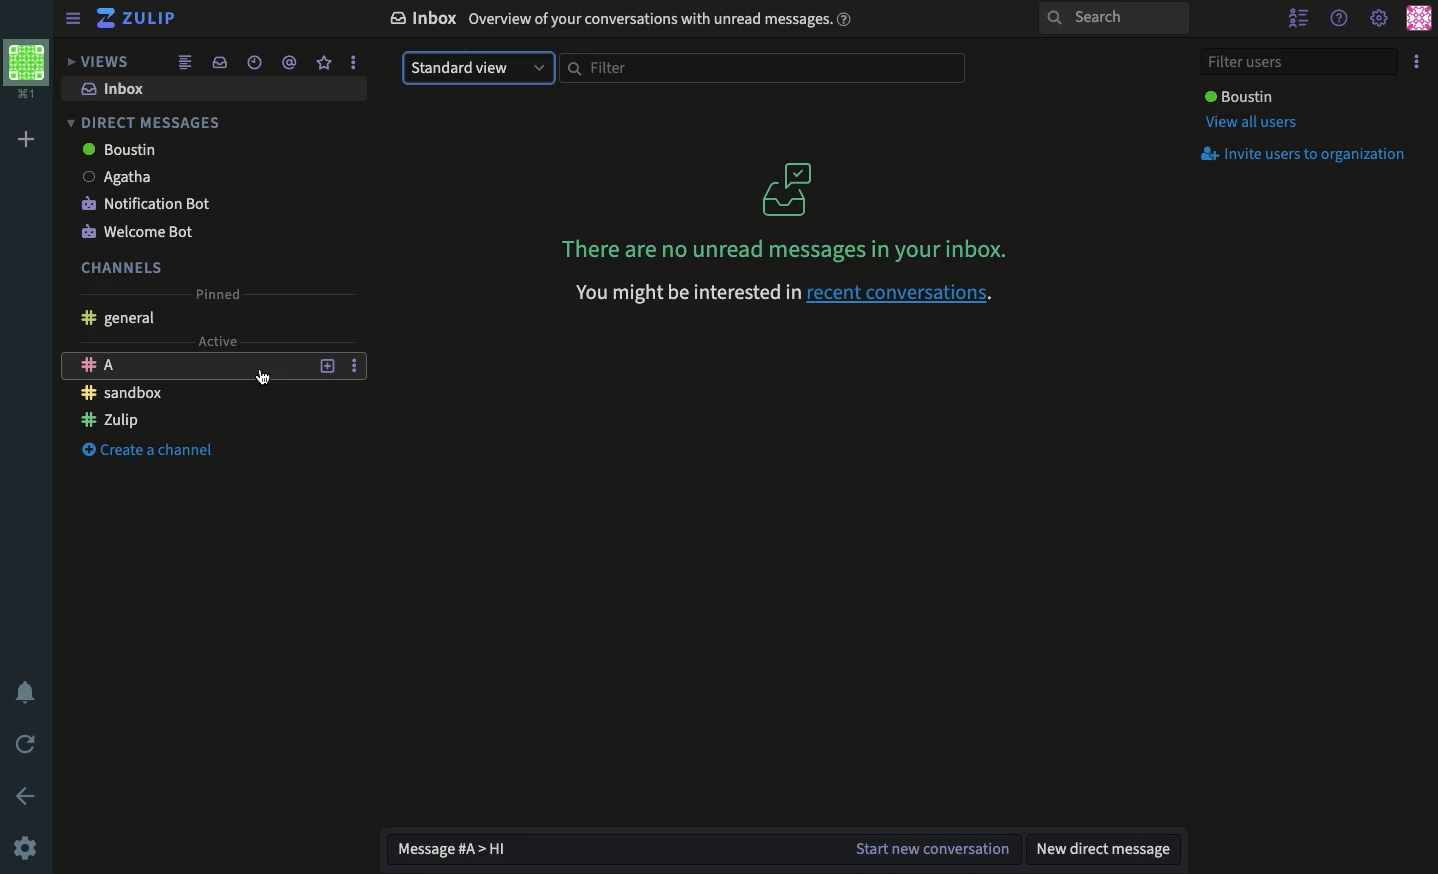 This screenshot has height=874, width=1438. I want to click on Message, so click(604, 850).